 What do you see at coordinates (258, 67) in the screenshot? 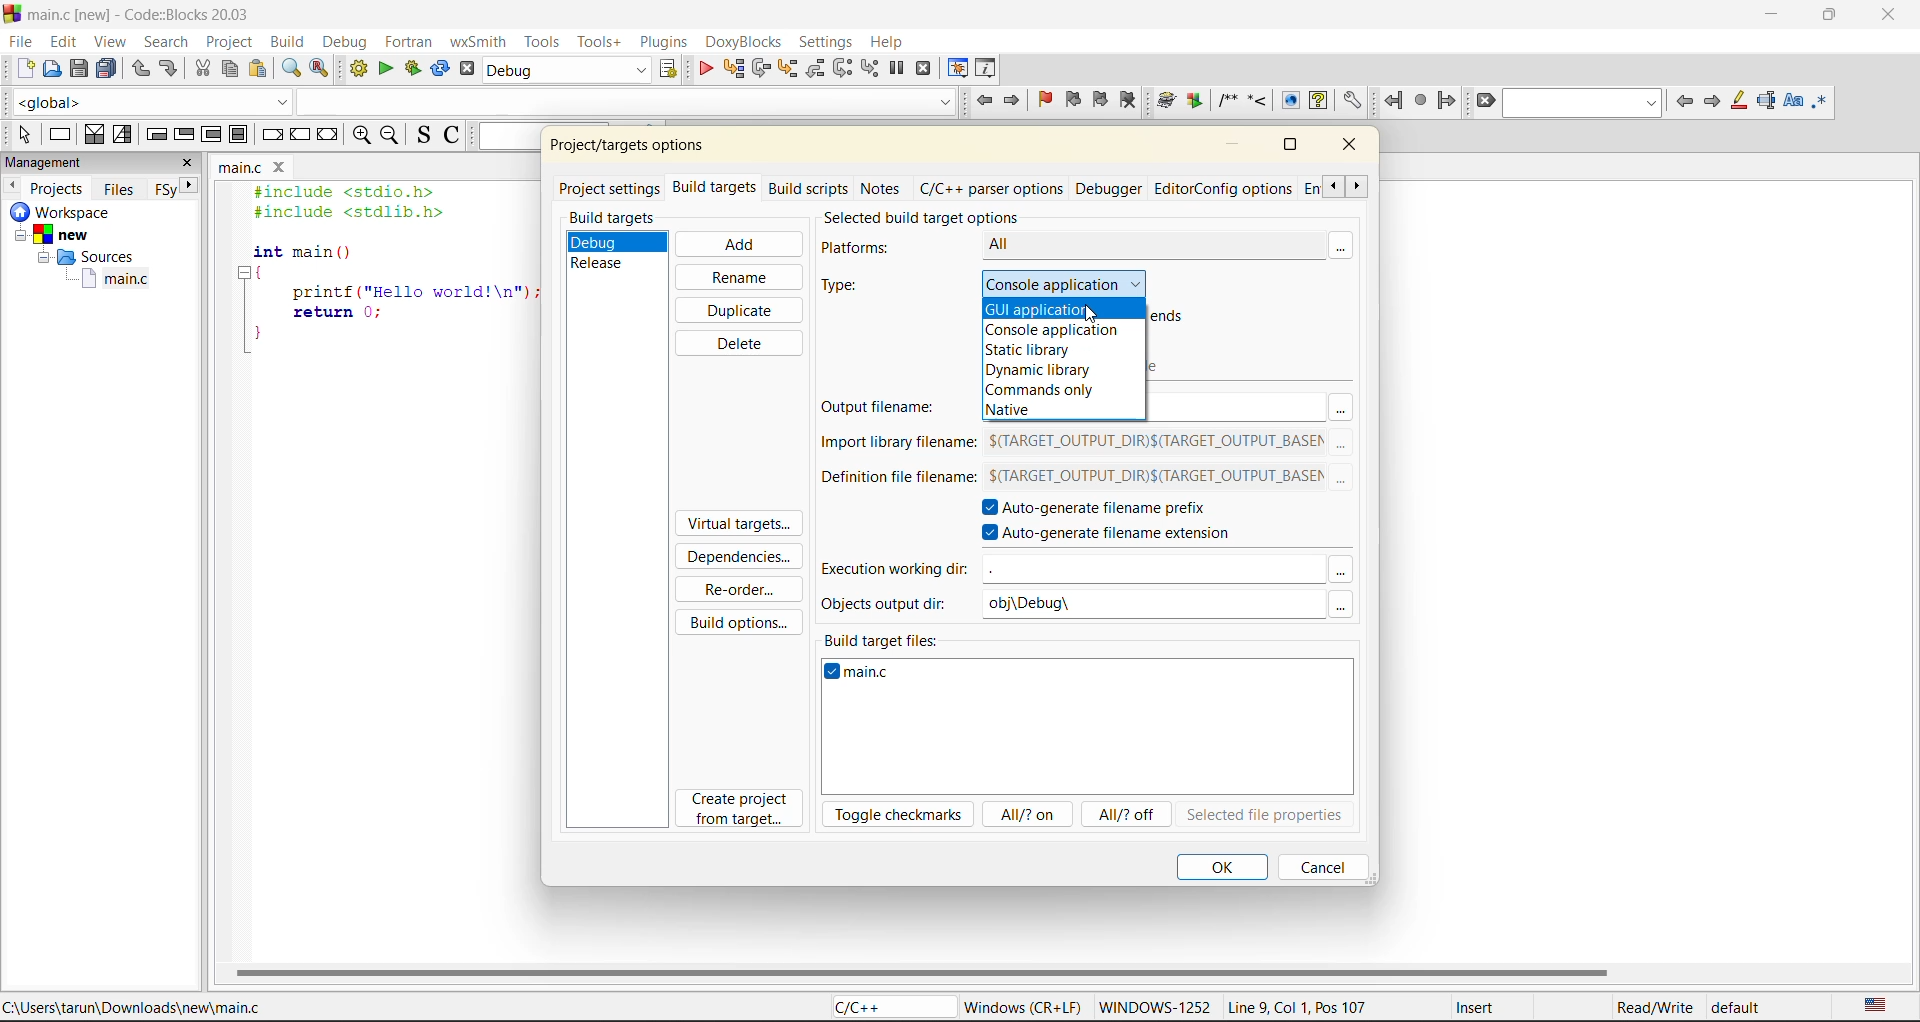
I see `paste` at bounding box center [258, 67].